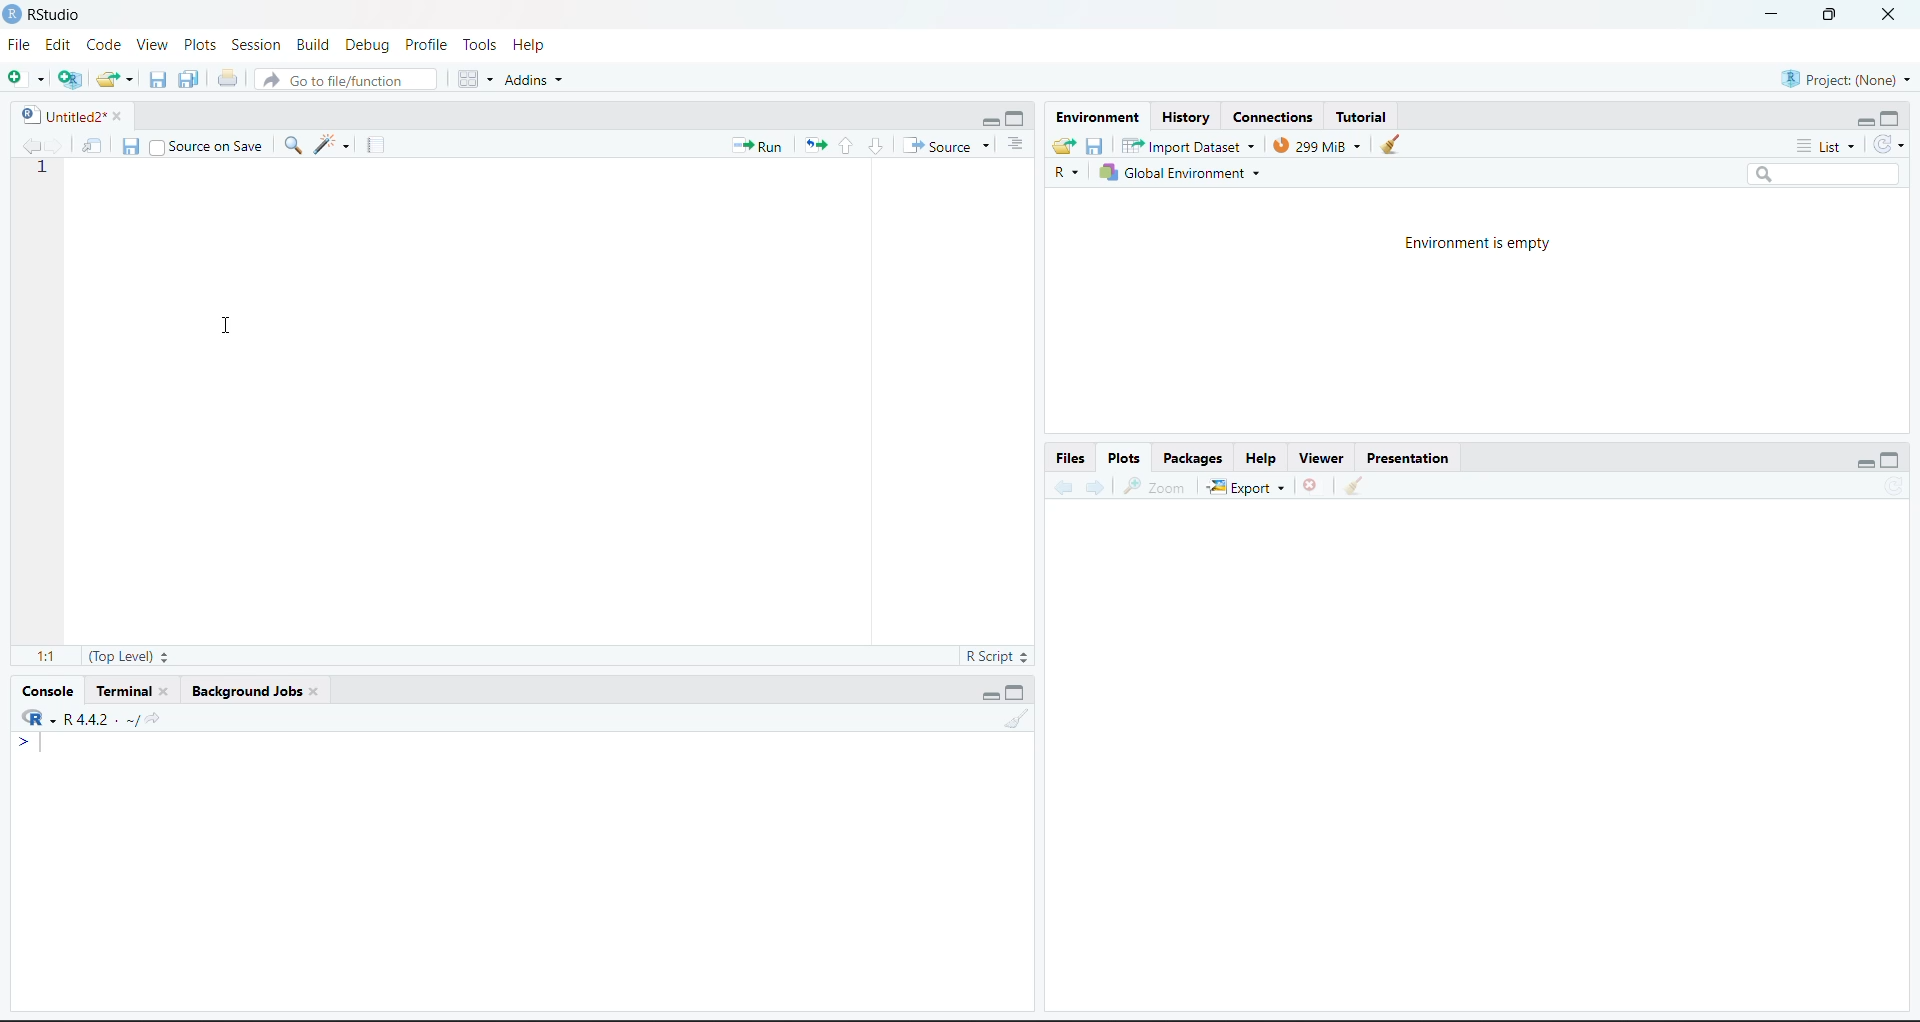 This screenshot has height=1022, width=1920. Describe the element at coordinates (1098, 485) in the screenshot. I see `Next plot` at that location.